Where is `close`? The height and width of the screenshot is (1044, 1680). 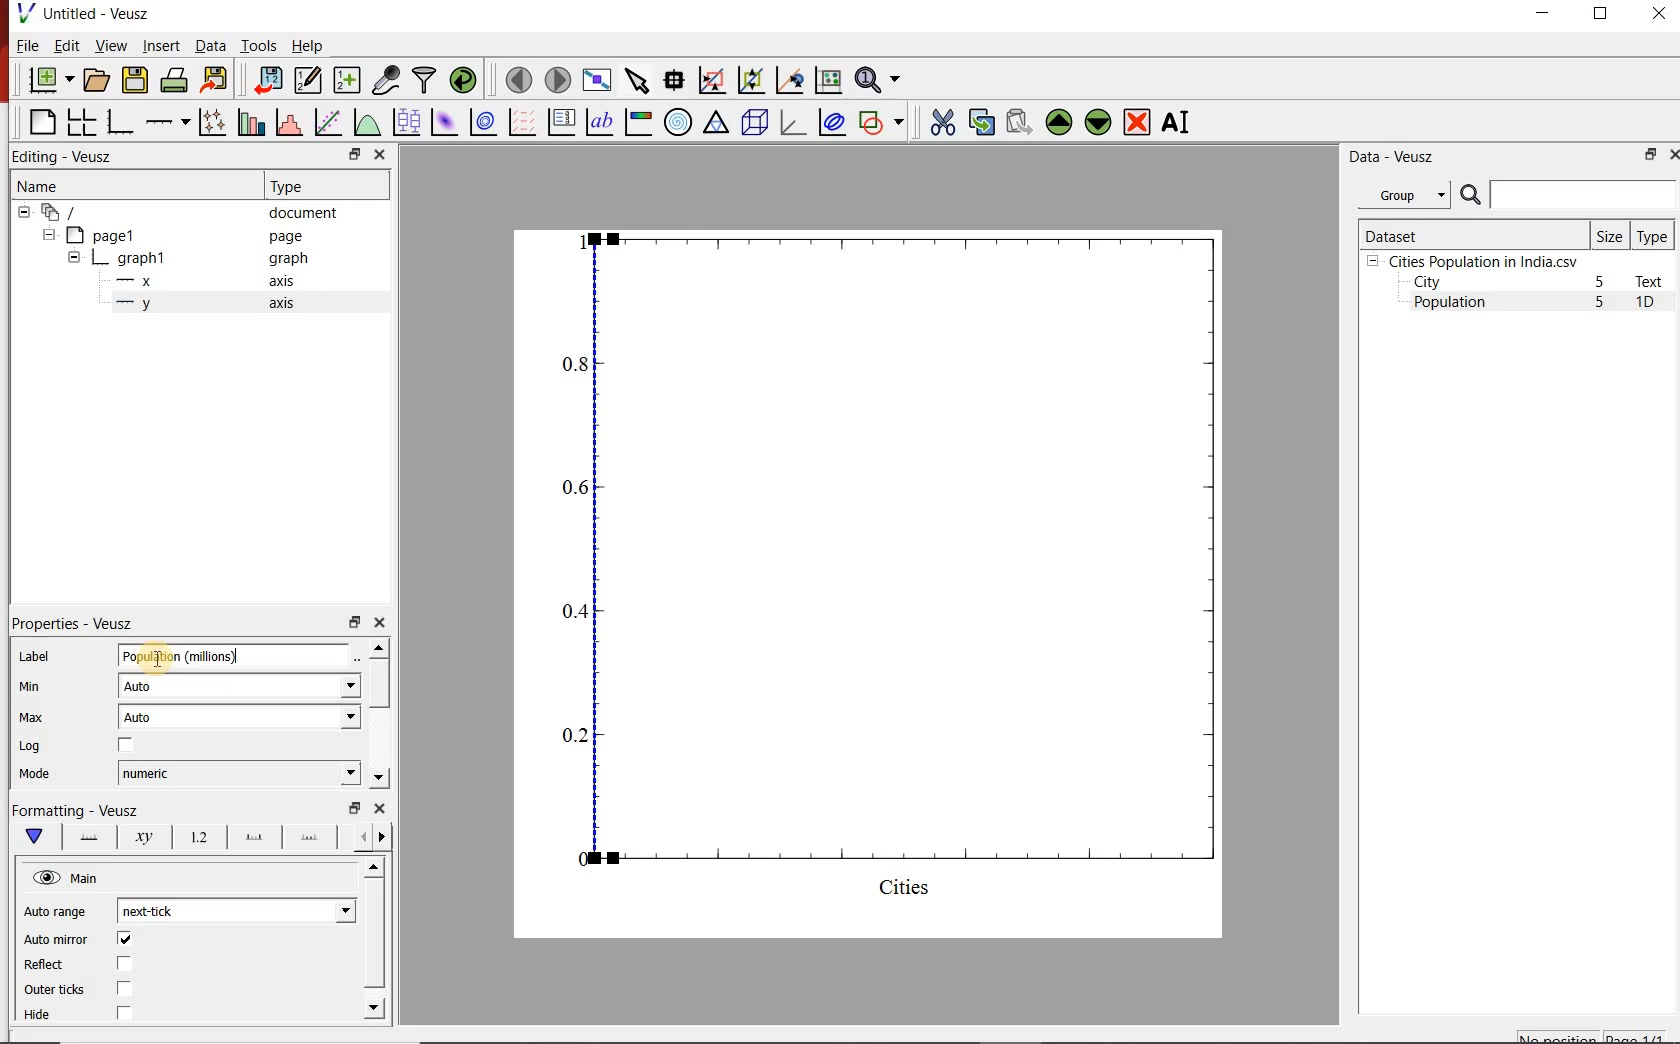
close is located at coordinates (379, 623).